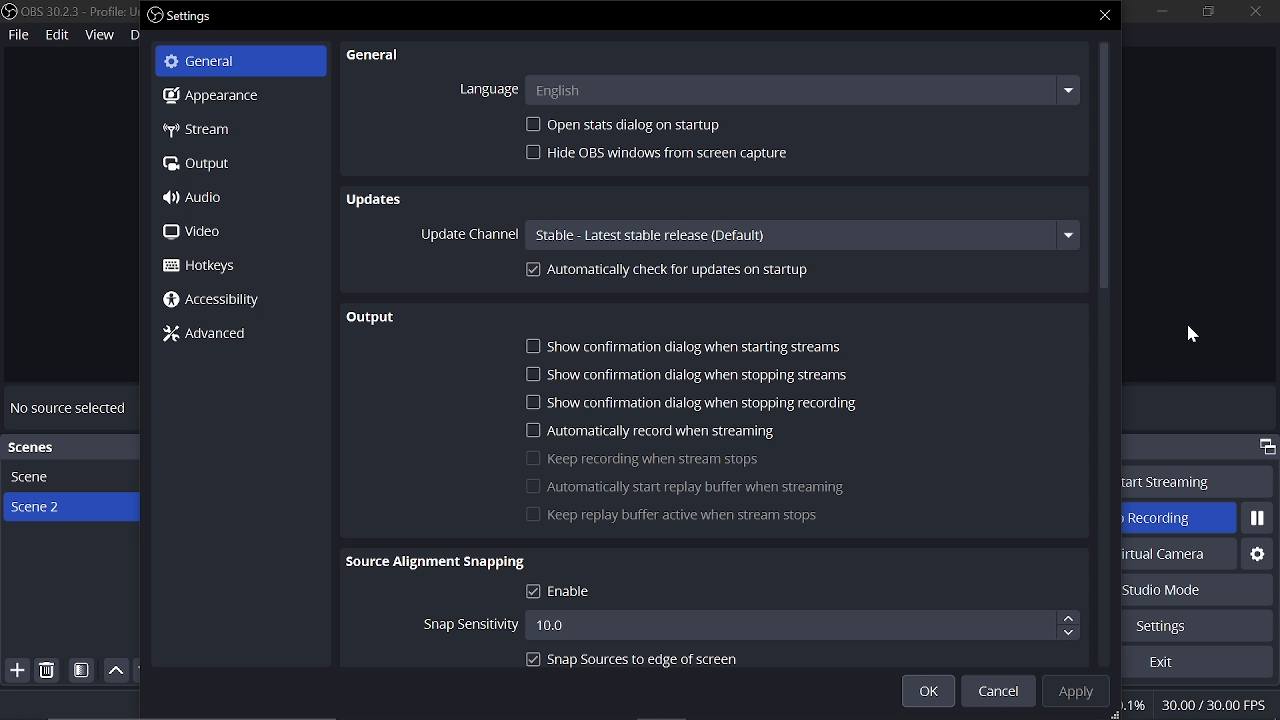  Describe the element at coordinates (70, 508) in the screenshot. I see `Scene 2` at that location.